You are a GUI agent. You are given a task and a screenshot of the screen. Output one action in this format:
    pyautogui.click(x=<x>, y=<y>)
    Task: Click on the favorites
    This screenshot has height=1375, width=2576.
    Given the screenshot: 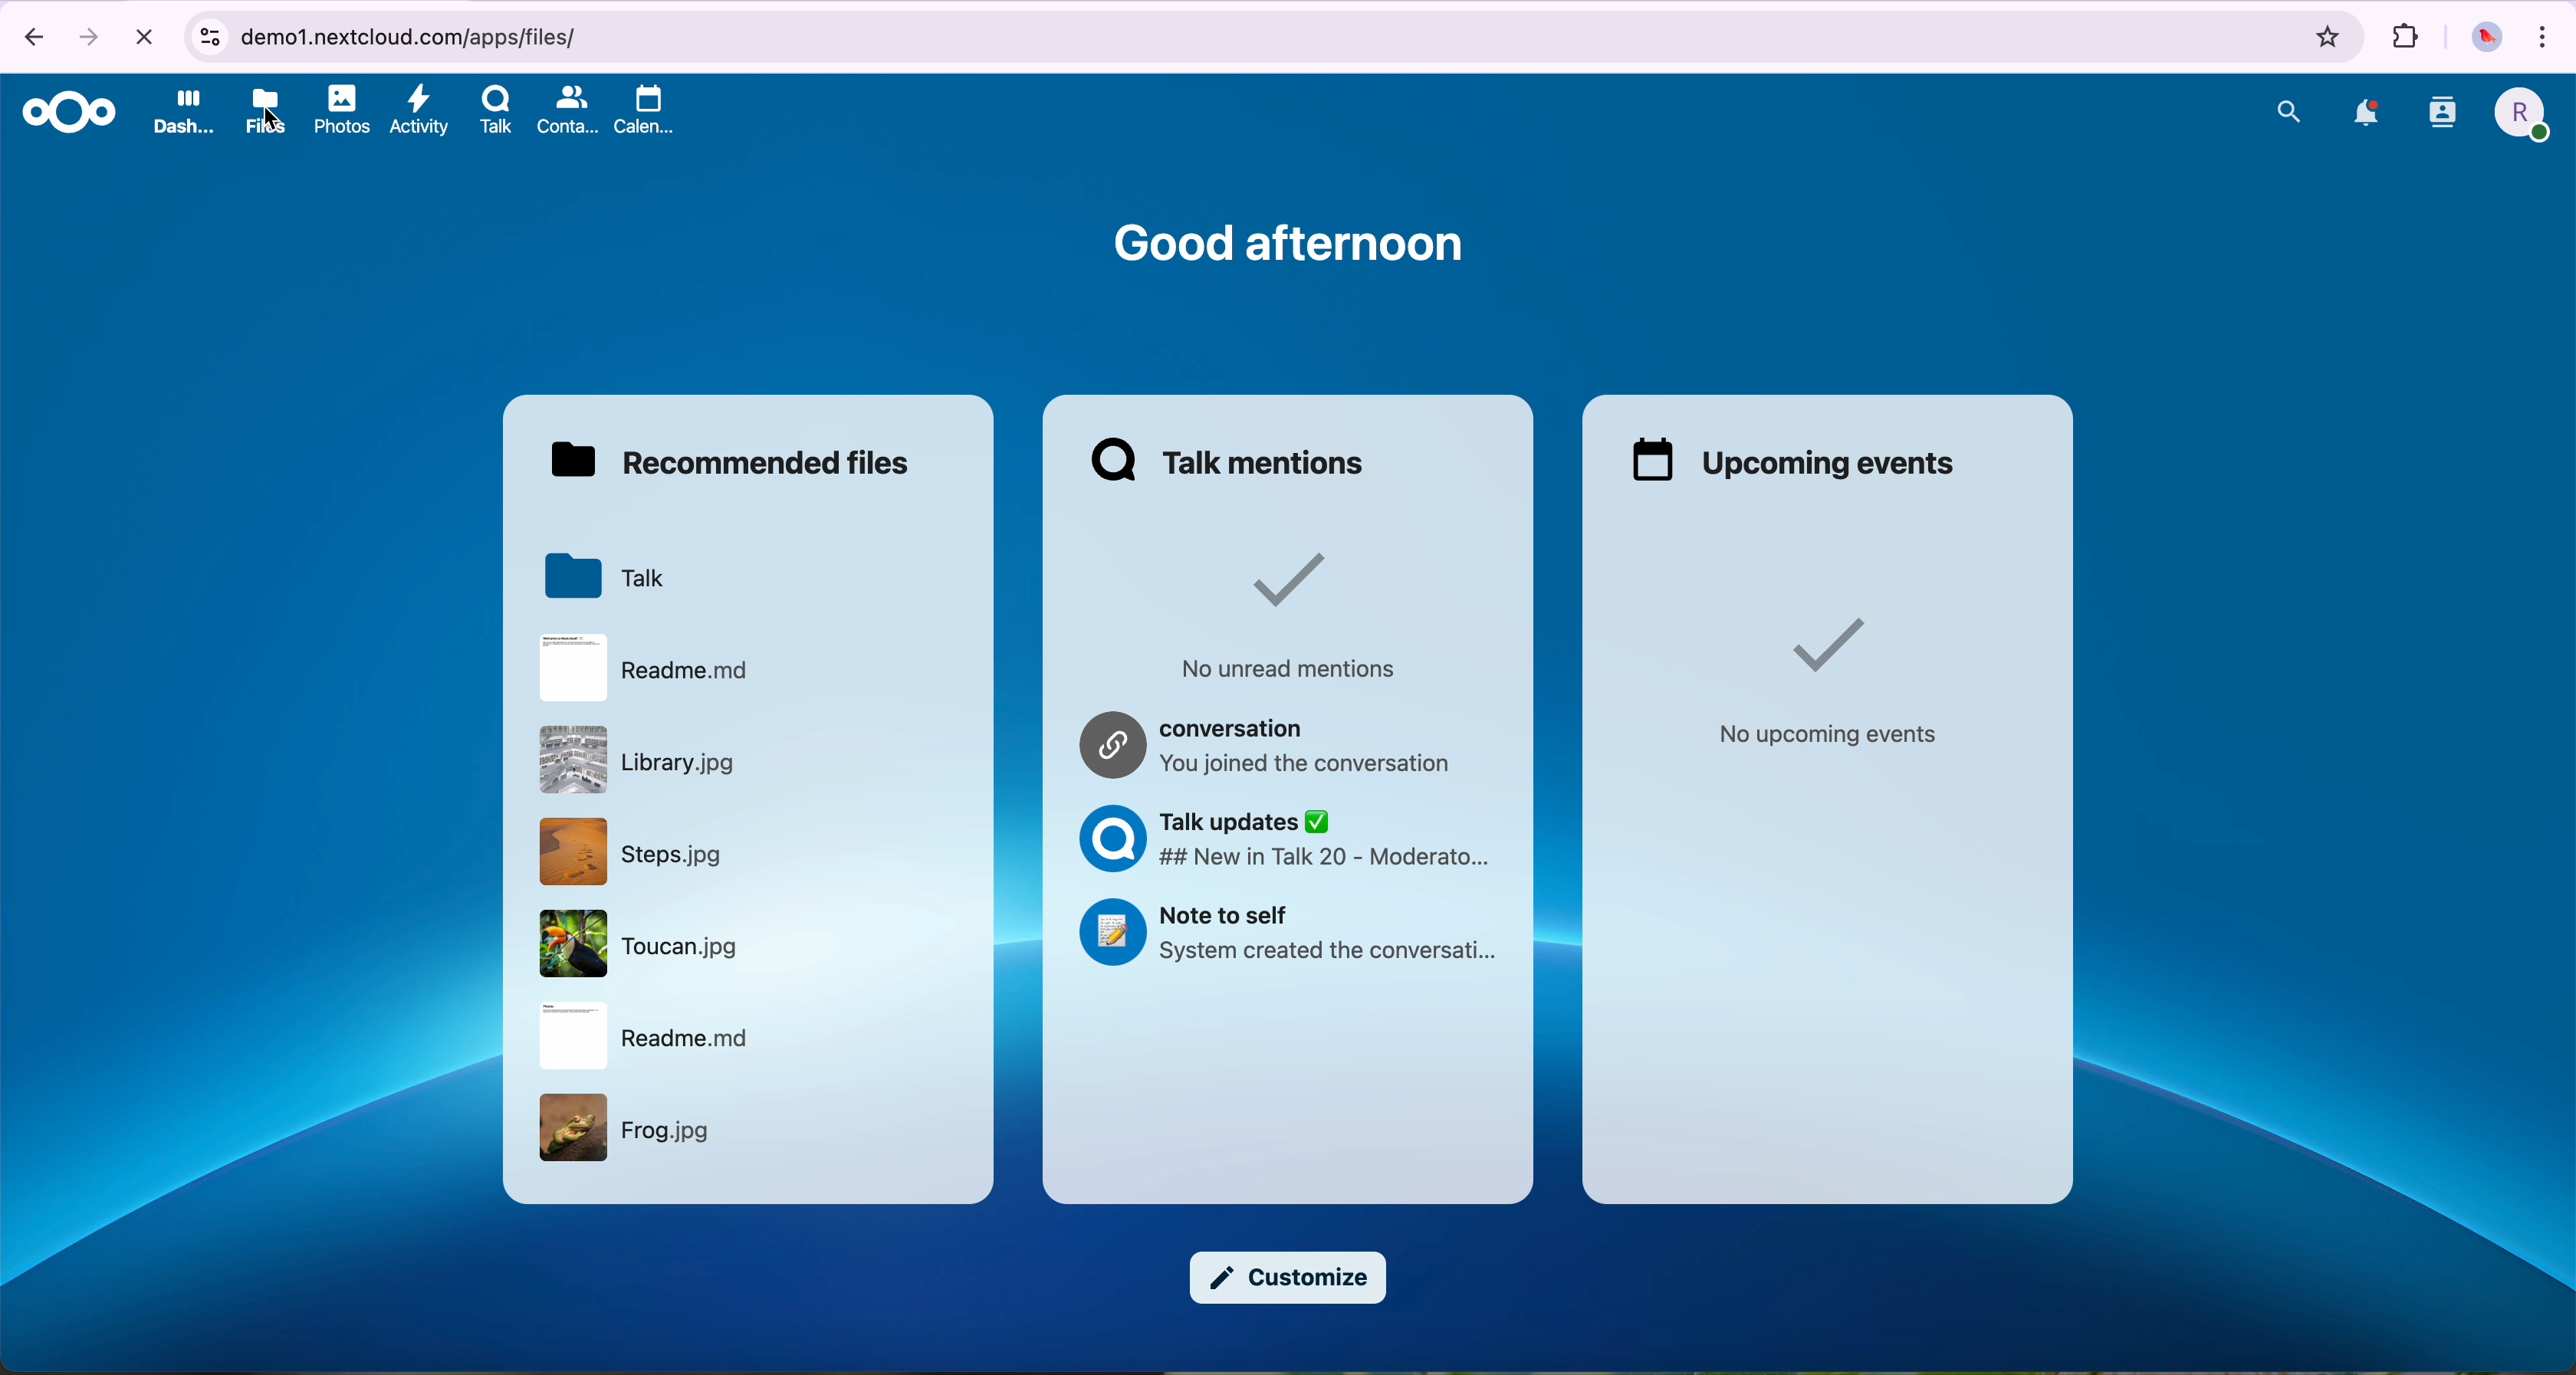 What is the action you would take?
    pyautogui.click(x=2331, y=37)
    